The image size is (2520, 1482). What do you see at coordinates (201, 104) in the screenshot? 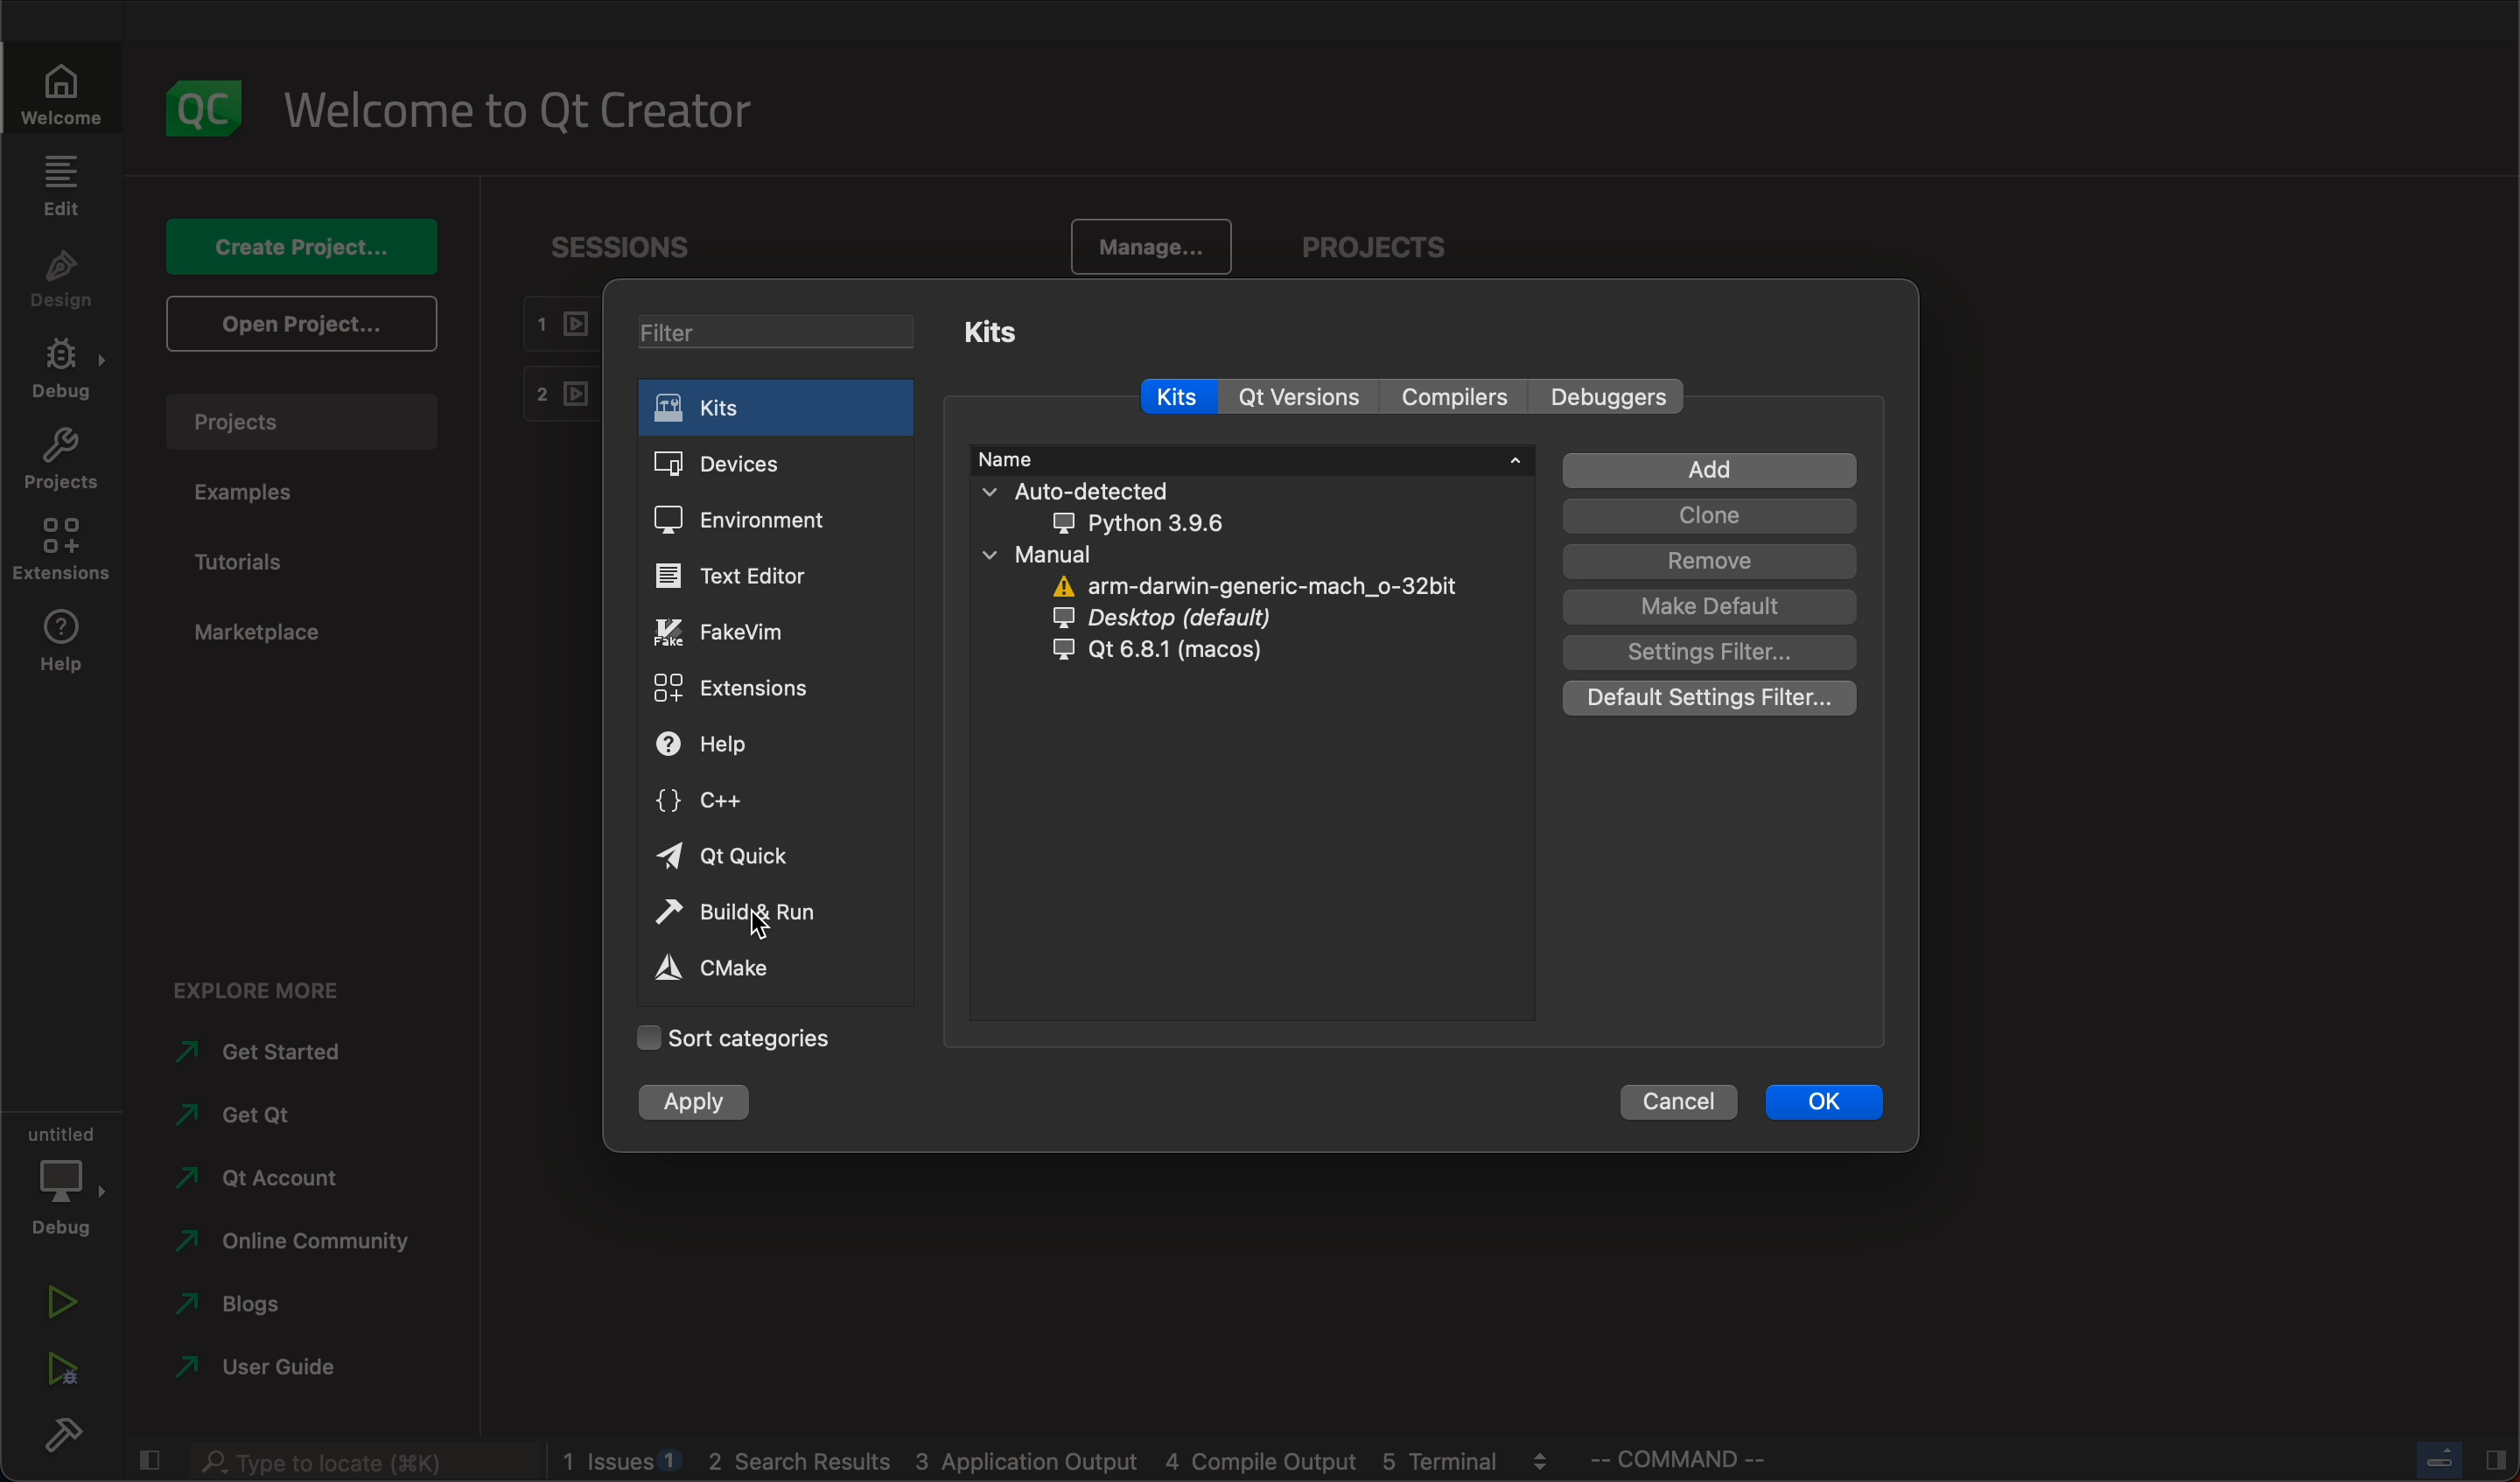
I see `logo` at bounding box center [201, 104].